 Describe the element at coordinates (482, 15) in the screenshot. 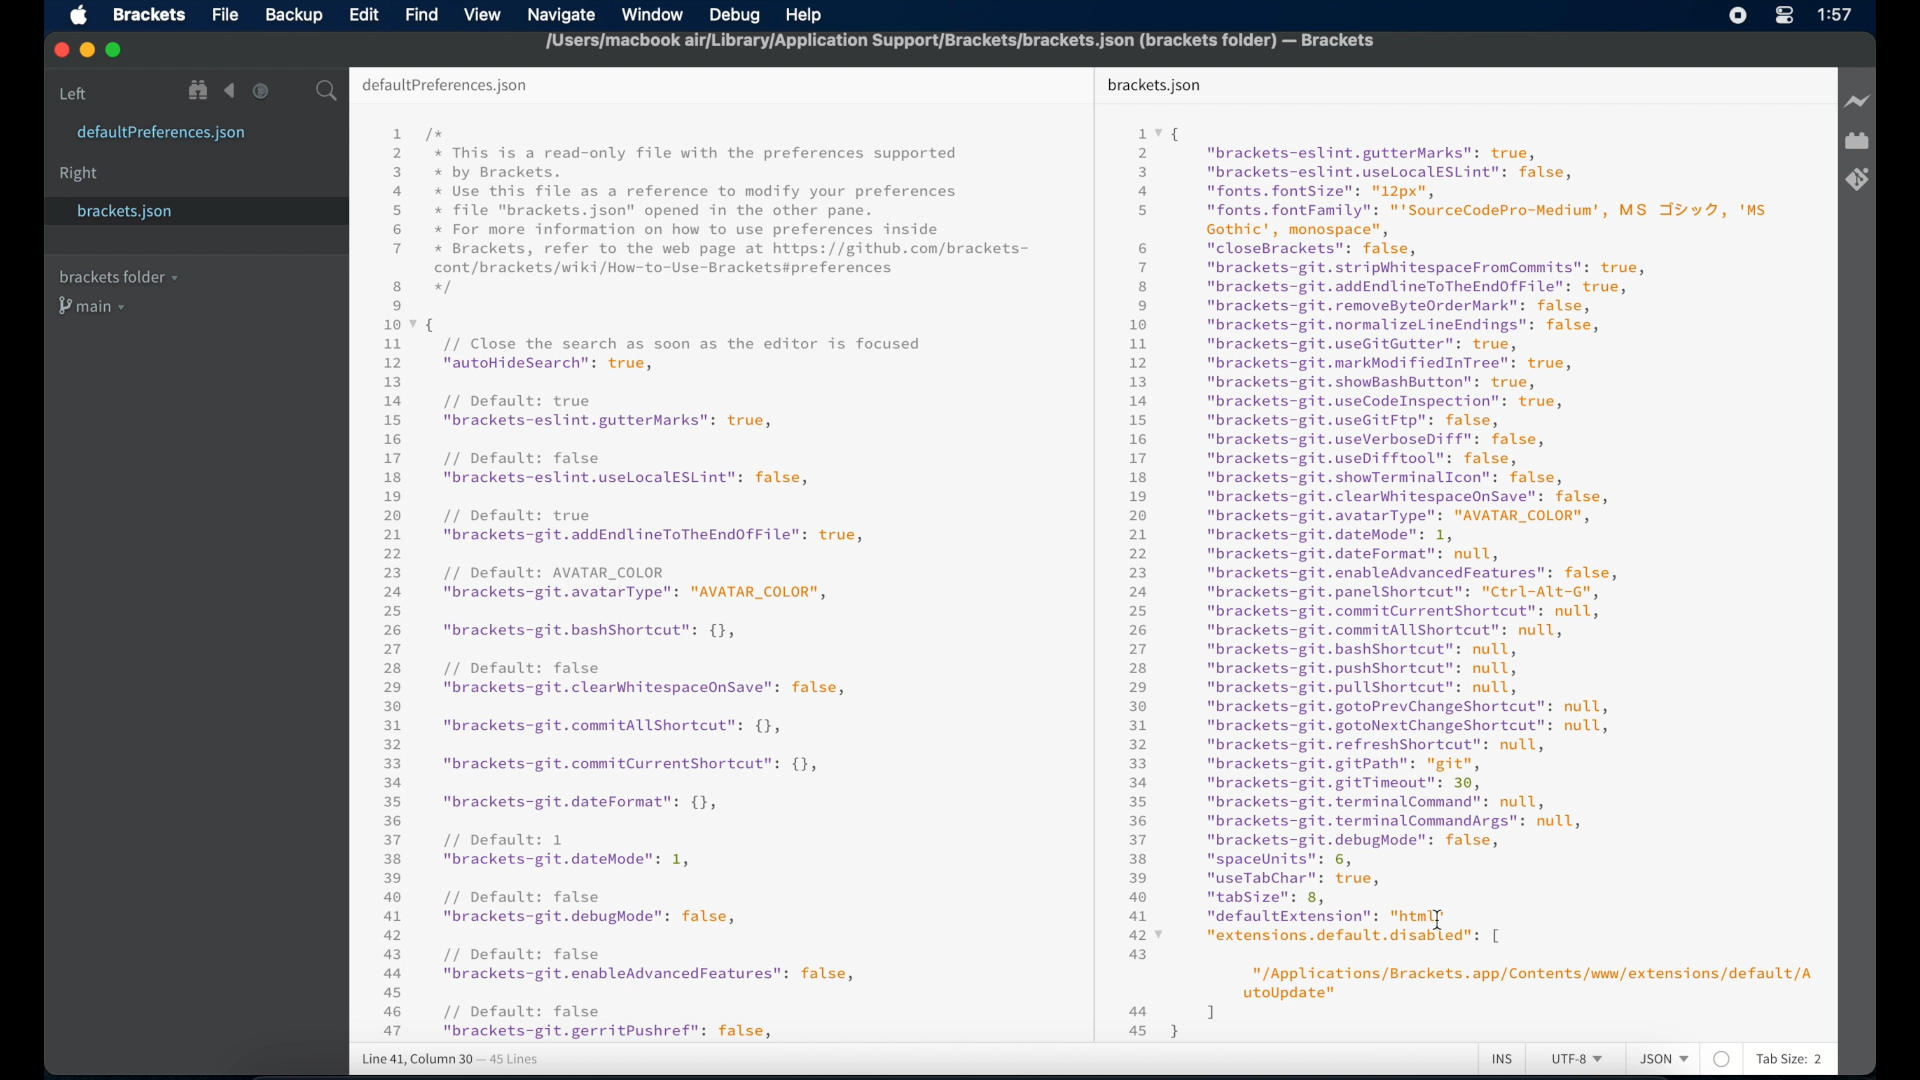

I see `view` at that location.